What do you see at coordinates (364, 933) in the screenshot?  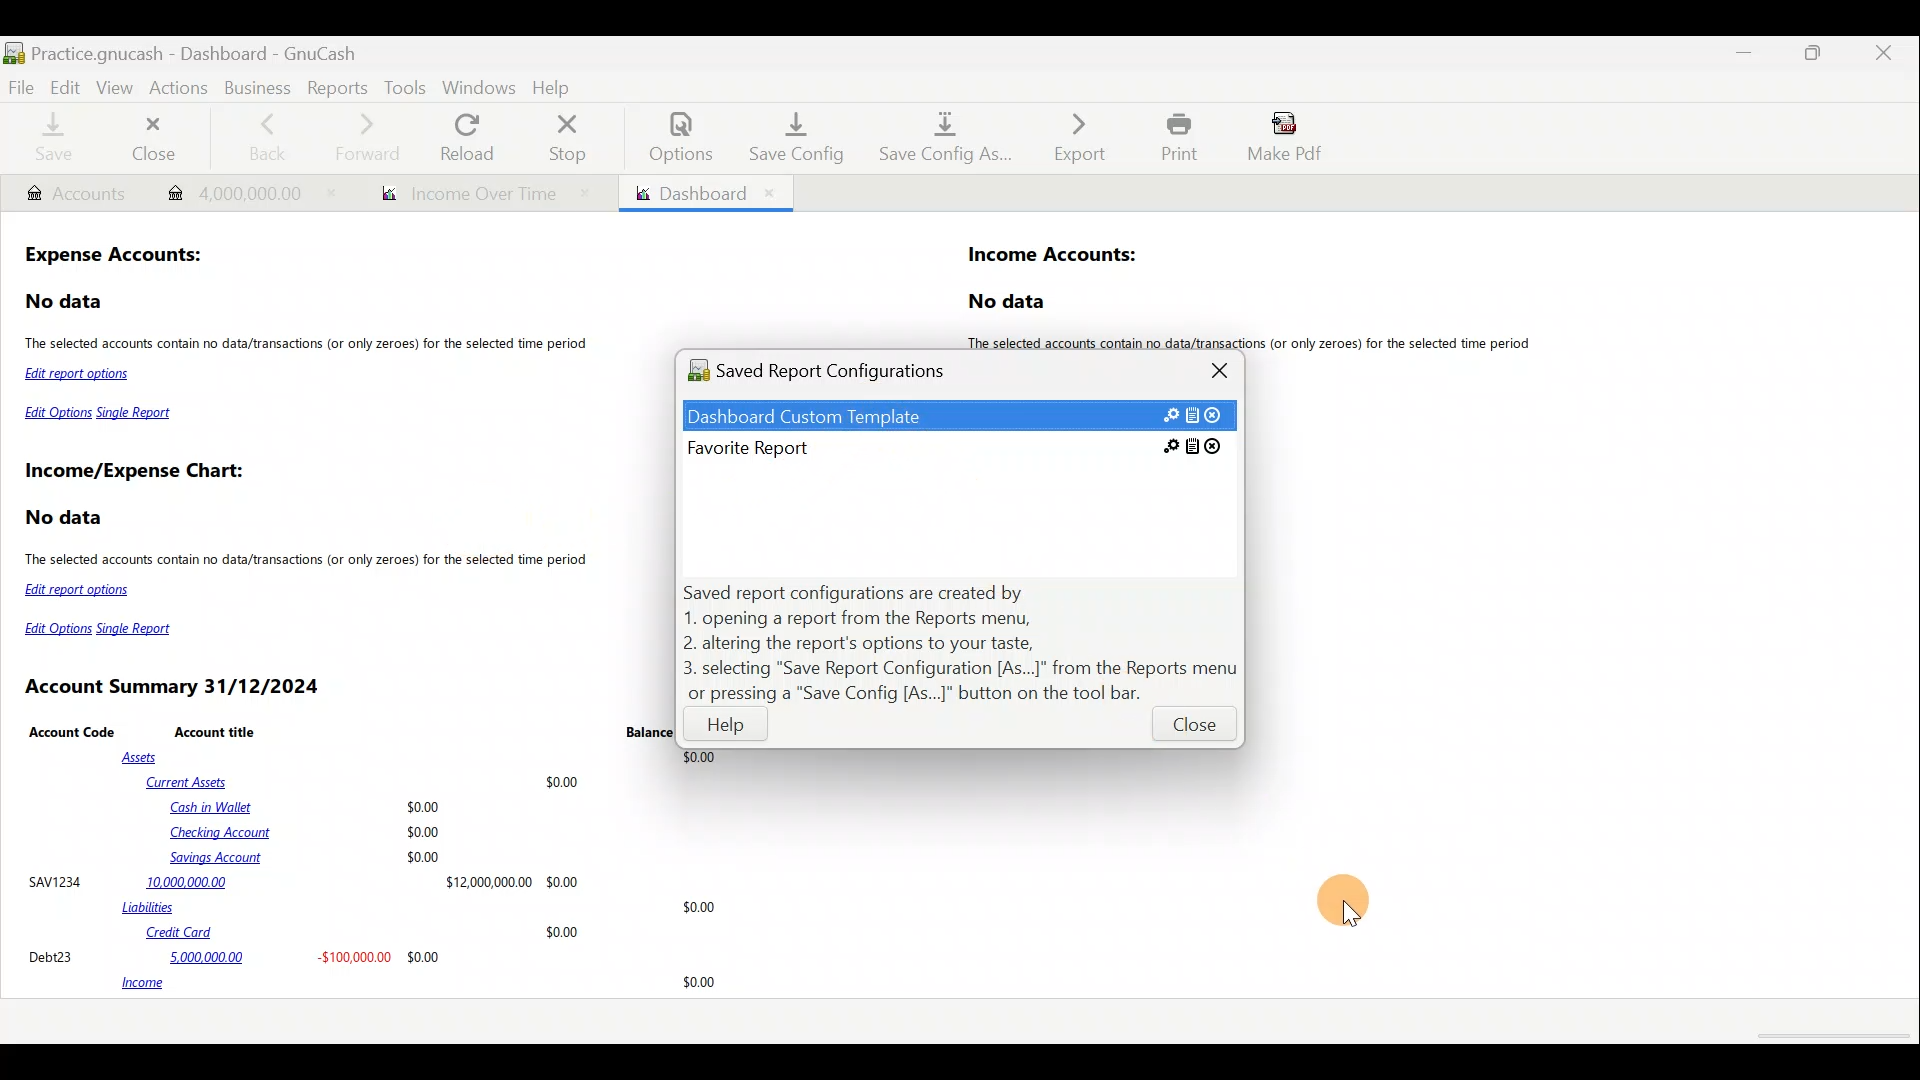 I see `Credit Card $0.00` at bounding box center [364, 933].